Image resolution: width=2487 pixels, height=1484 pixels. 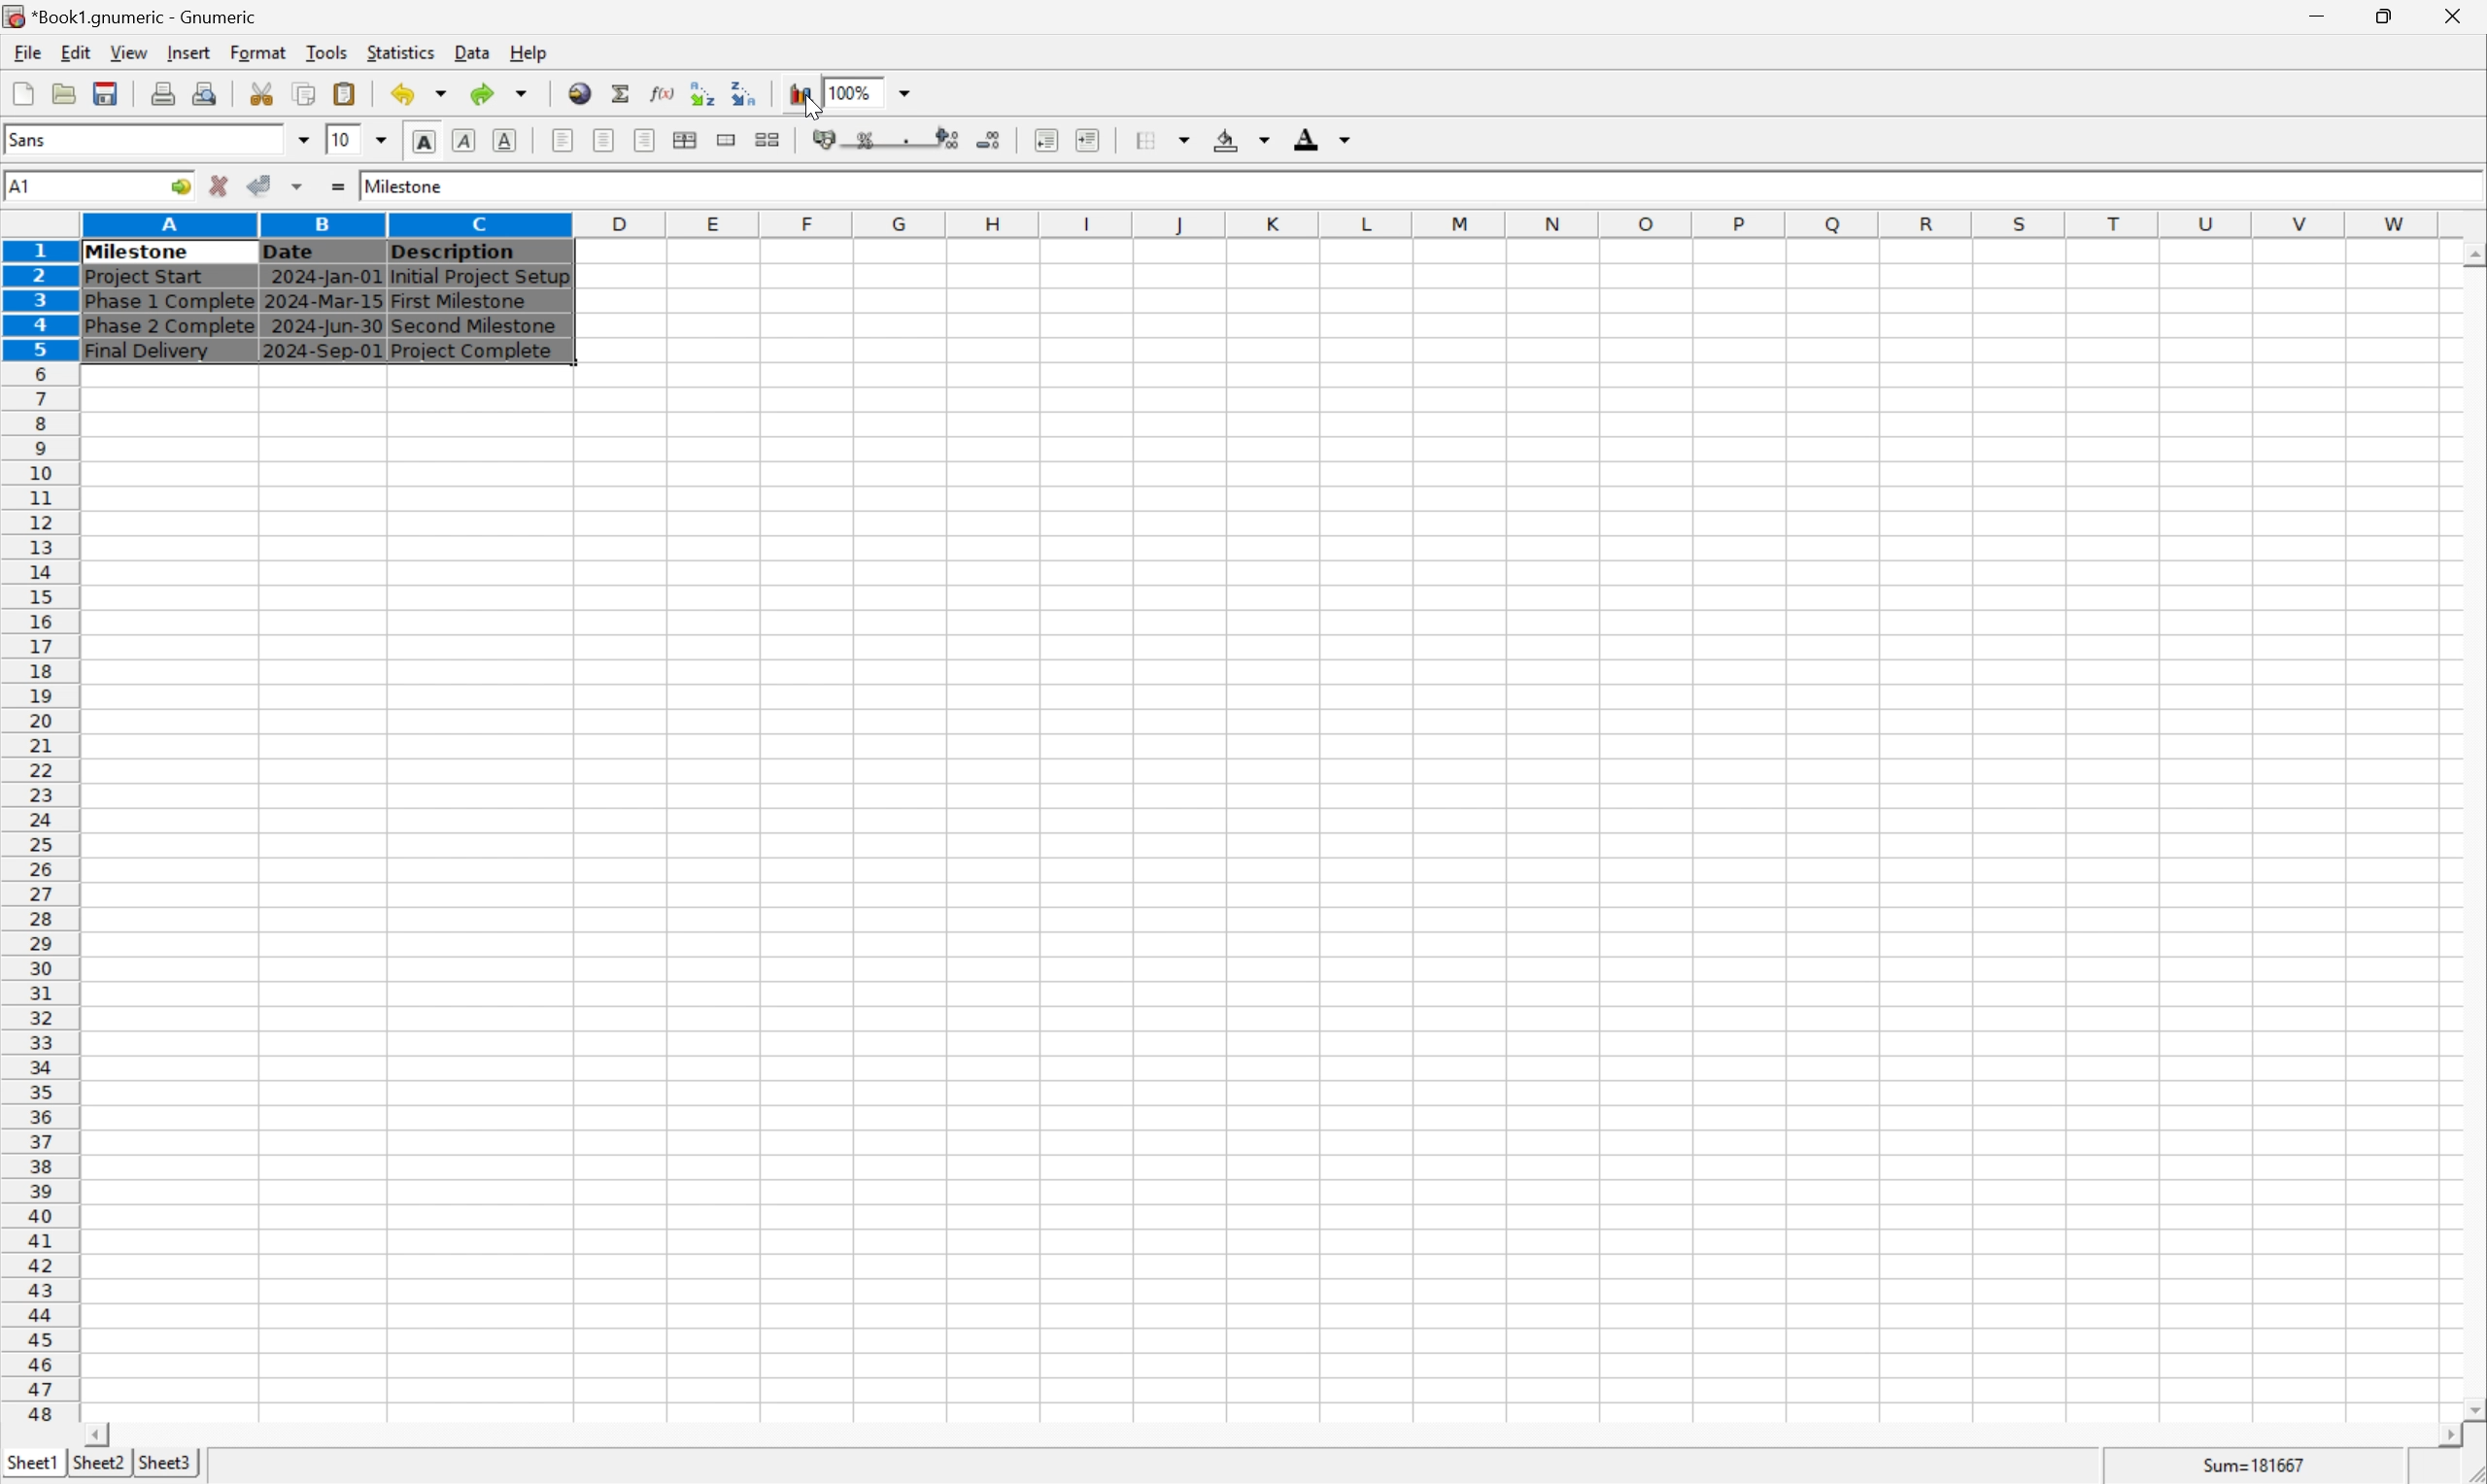 I want to click on highlight color, so click(x=1237, y=136).